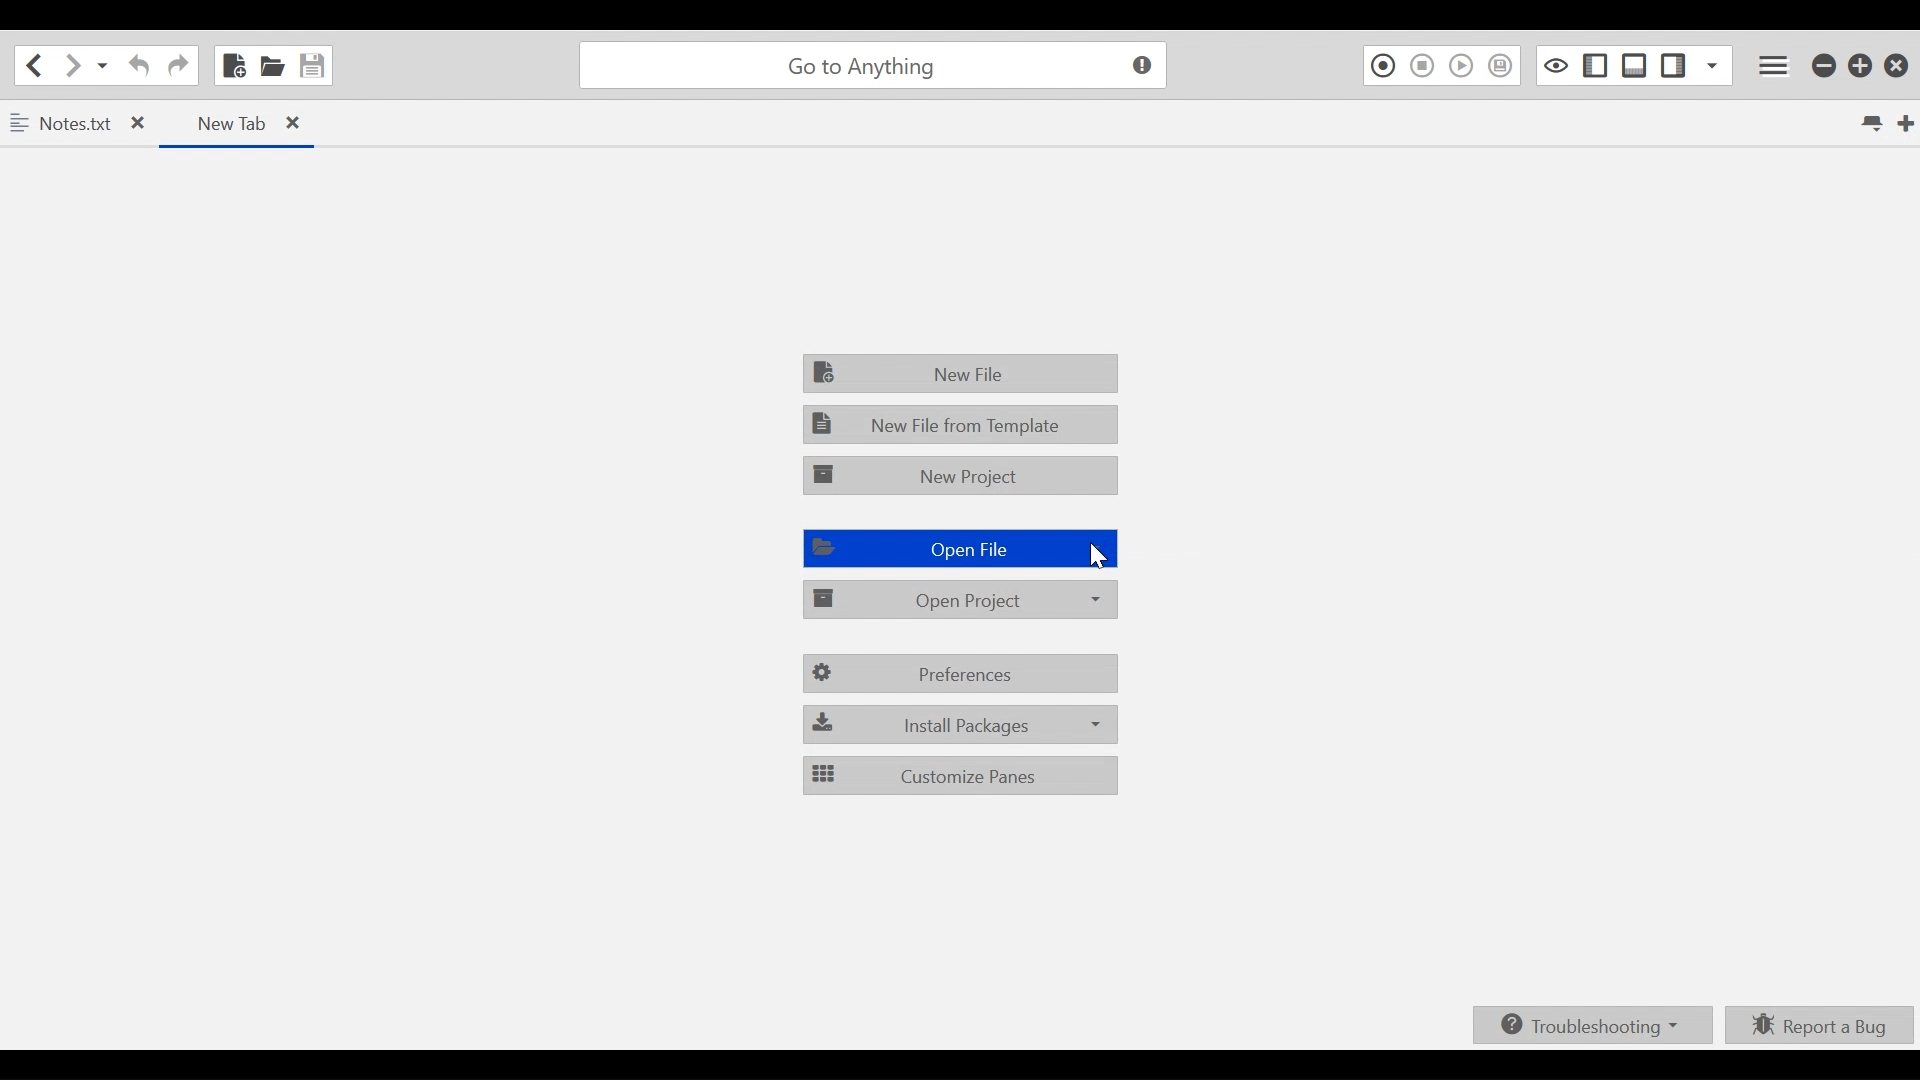 This screenshot has height=1080, width=1920. What do you see at coordinates (79, 126) in the screenshot?
I see `Notes.txt` at bounding box center [79, 126].